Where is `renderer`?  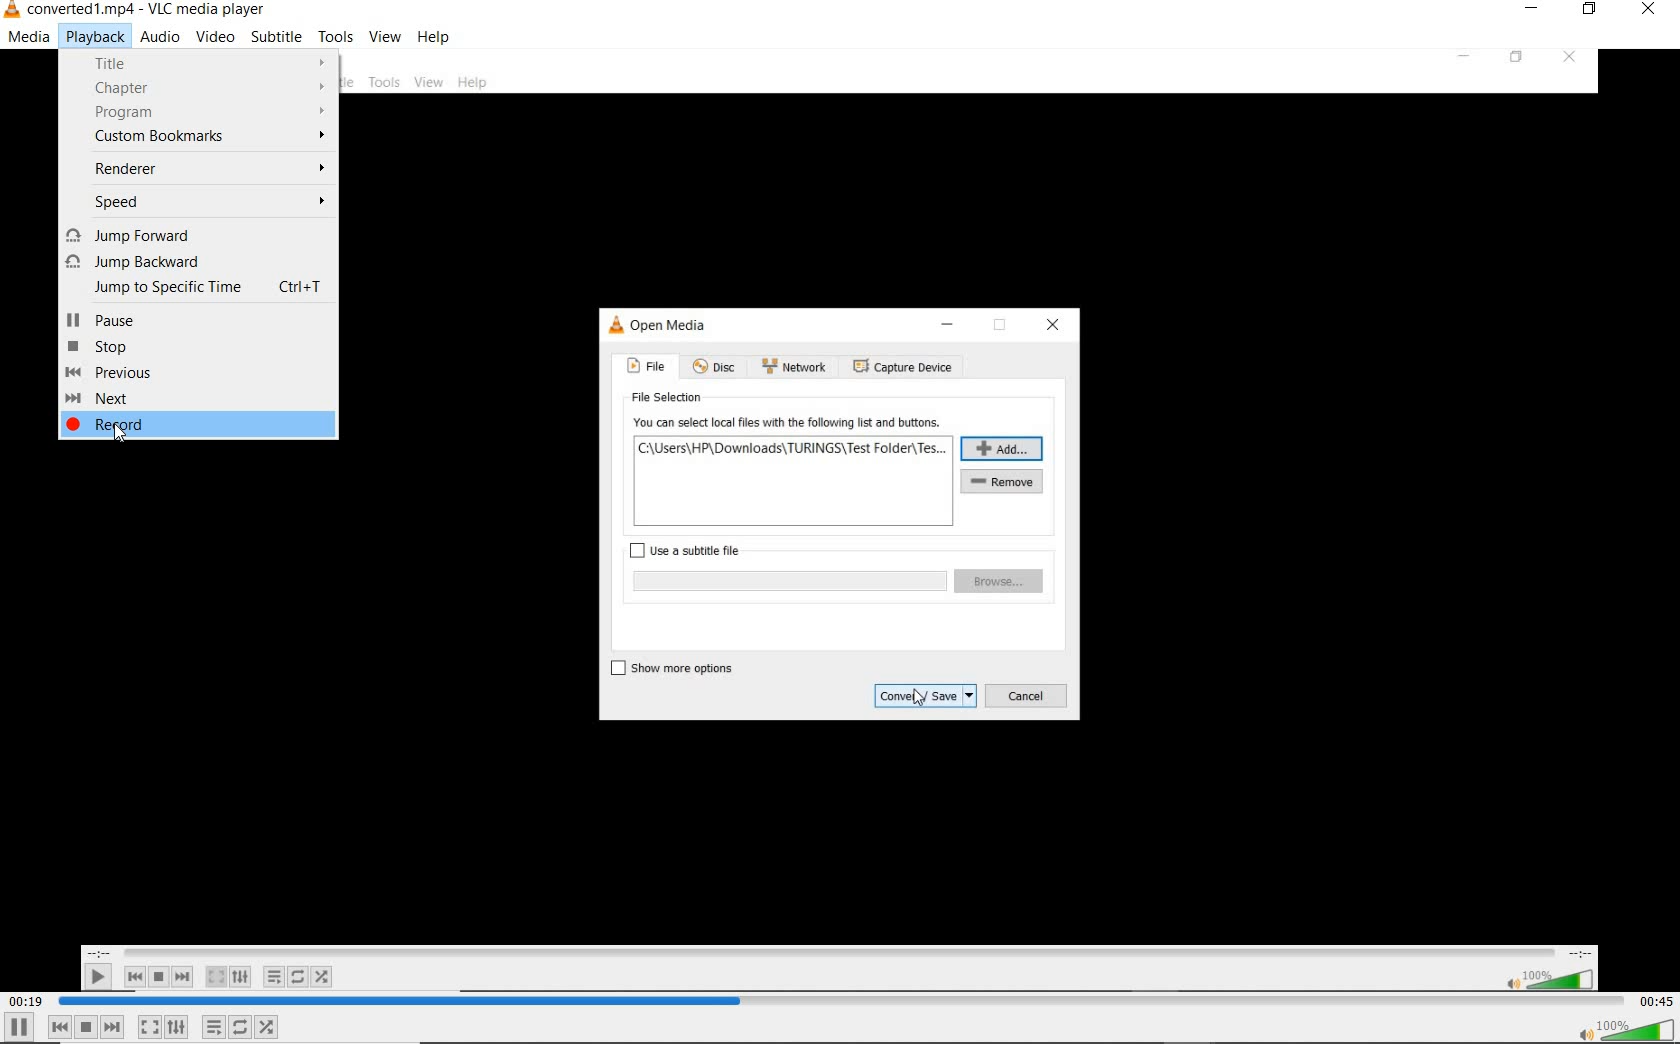
renderer is located at coordinates (208, 169).